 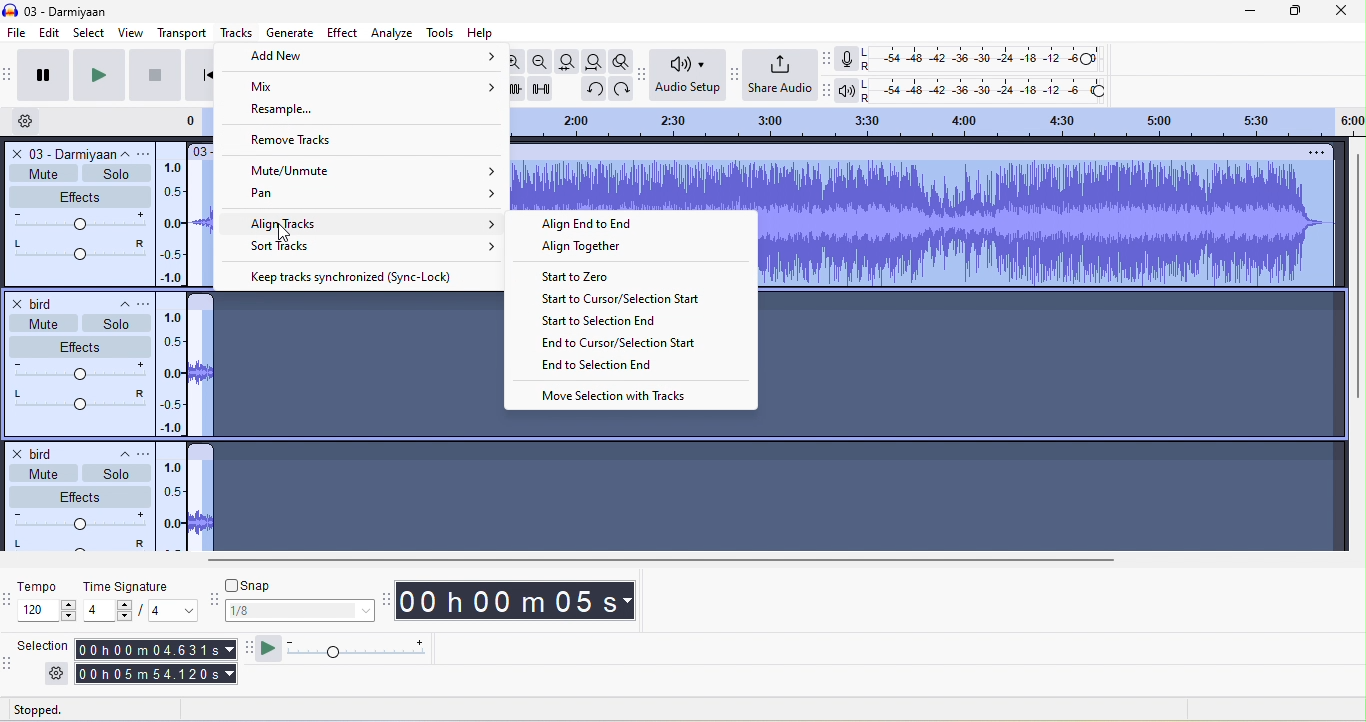 I want to click on skip to start, so click(x=197, y=74).